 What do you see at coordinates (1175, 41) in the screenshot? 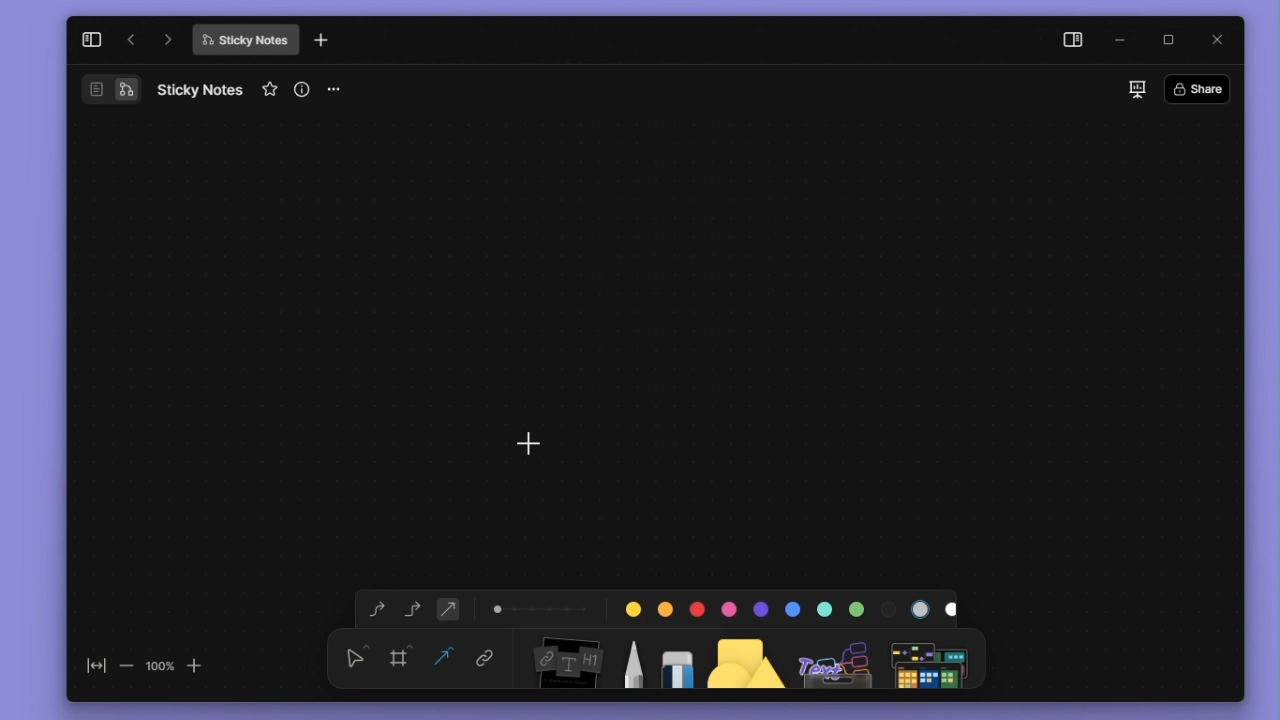
I see `maximize` at bounding box center [1175, 41].